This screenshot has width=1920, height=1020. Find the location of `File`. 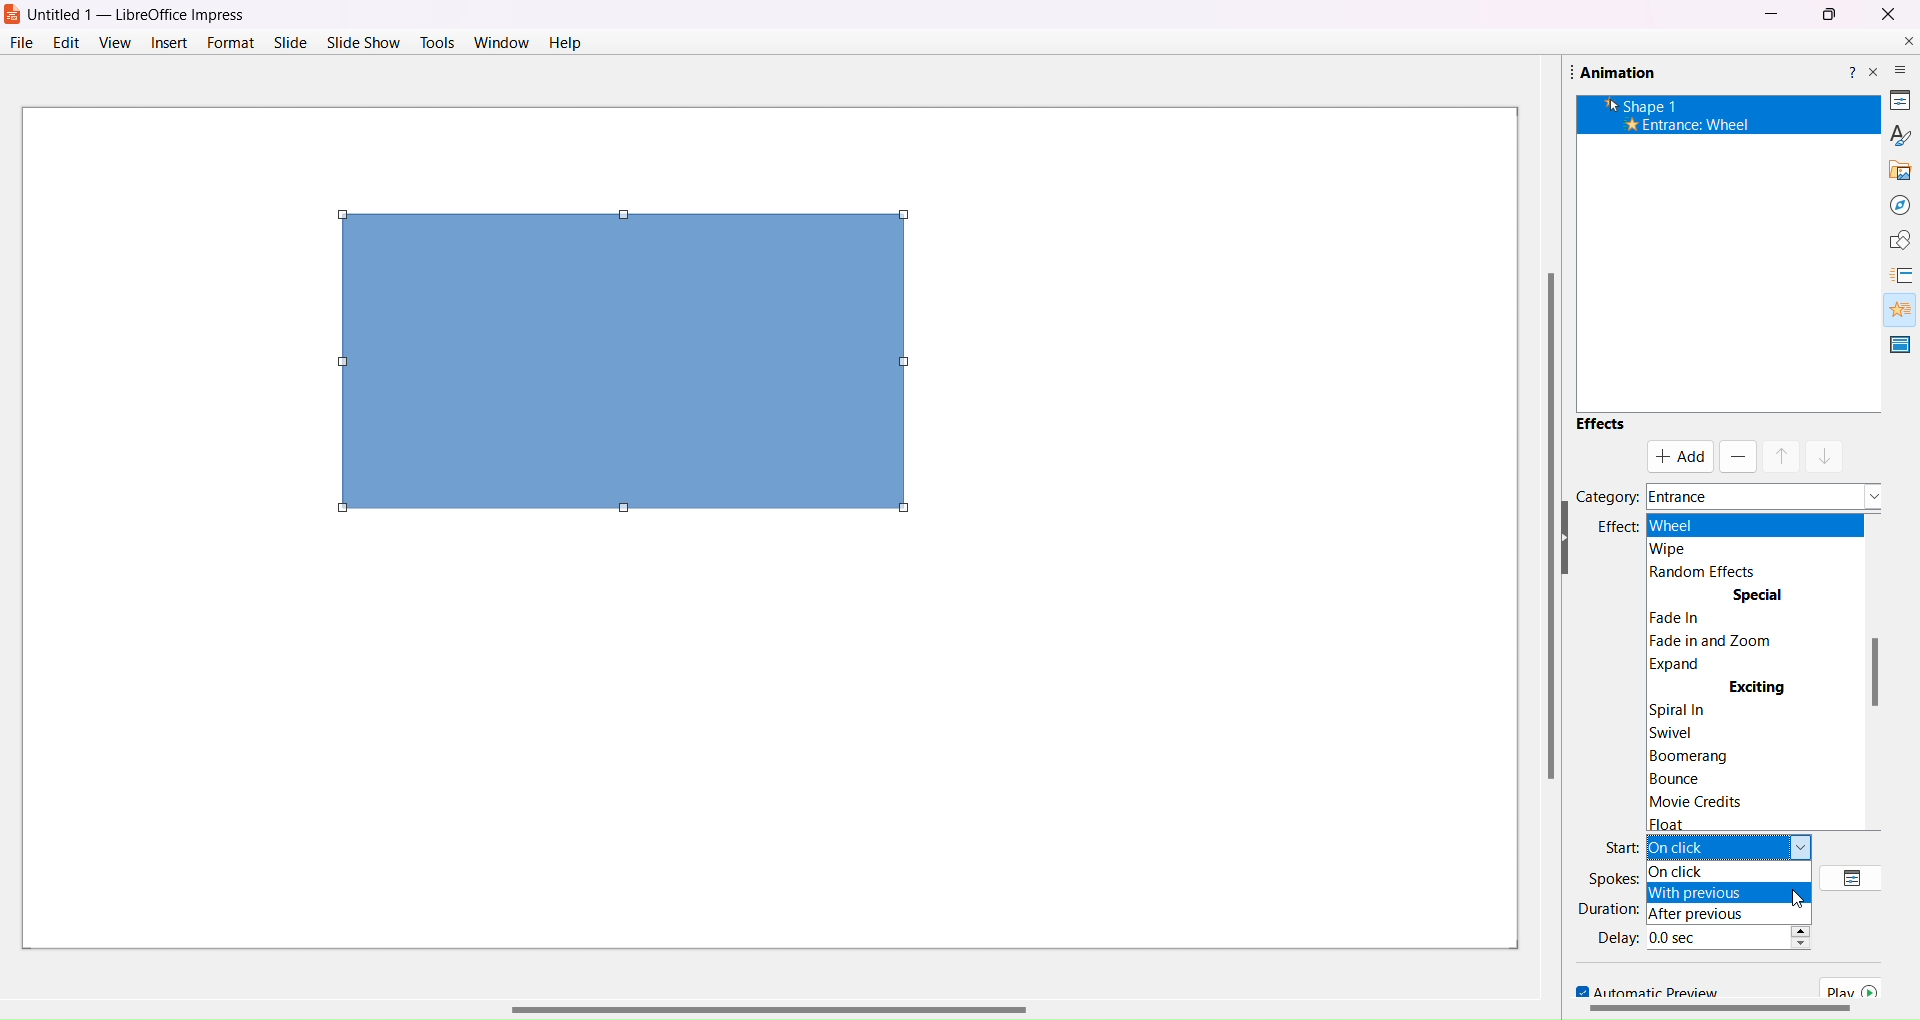

File is located at coordinates (20, 42).